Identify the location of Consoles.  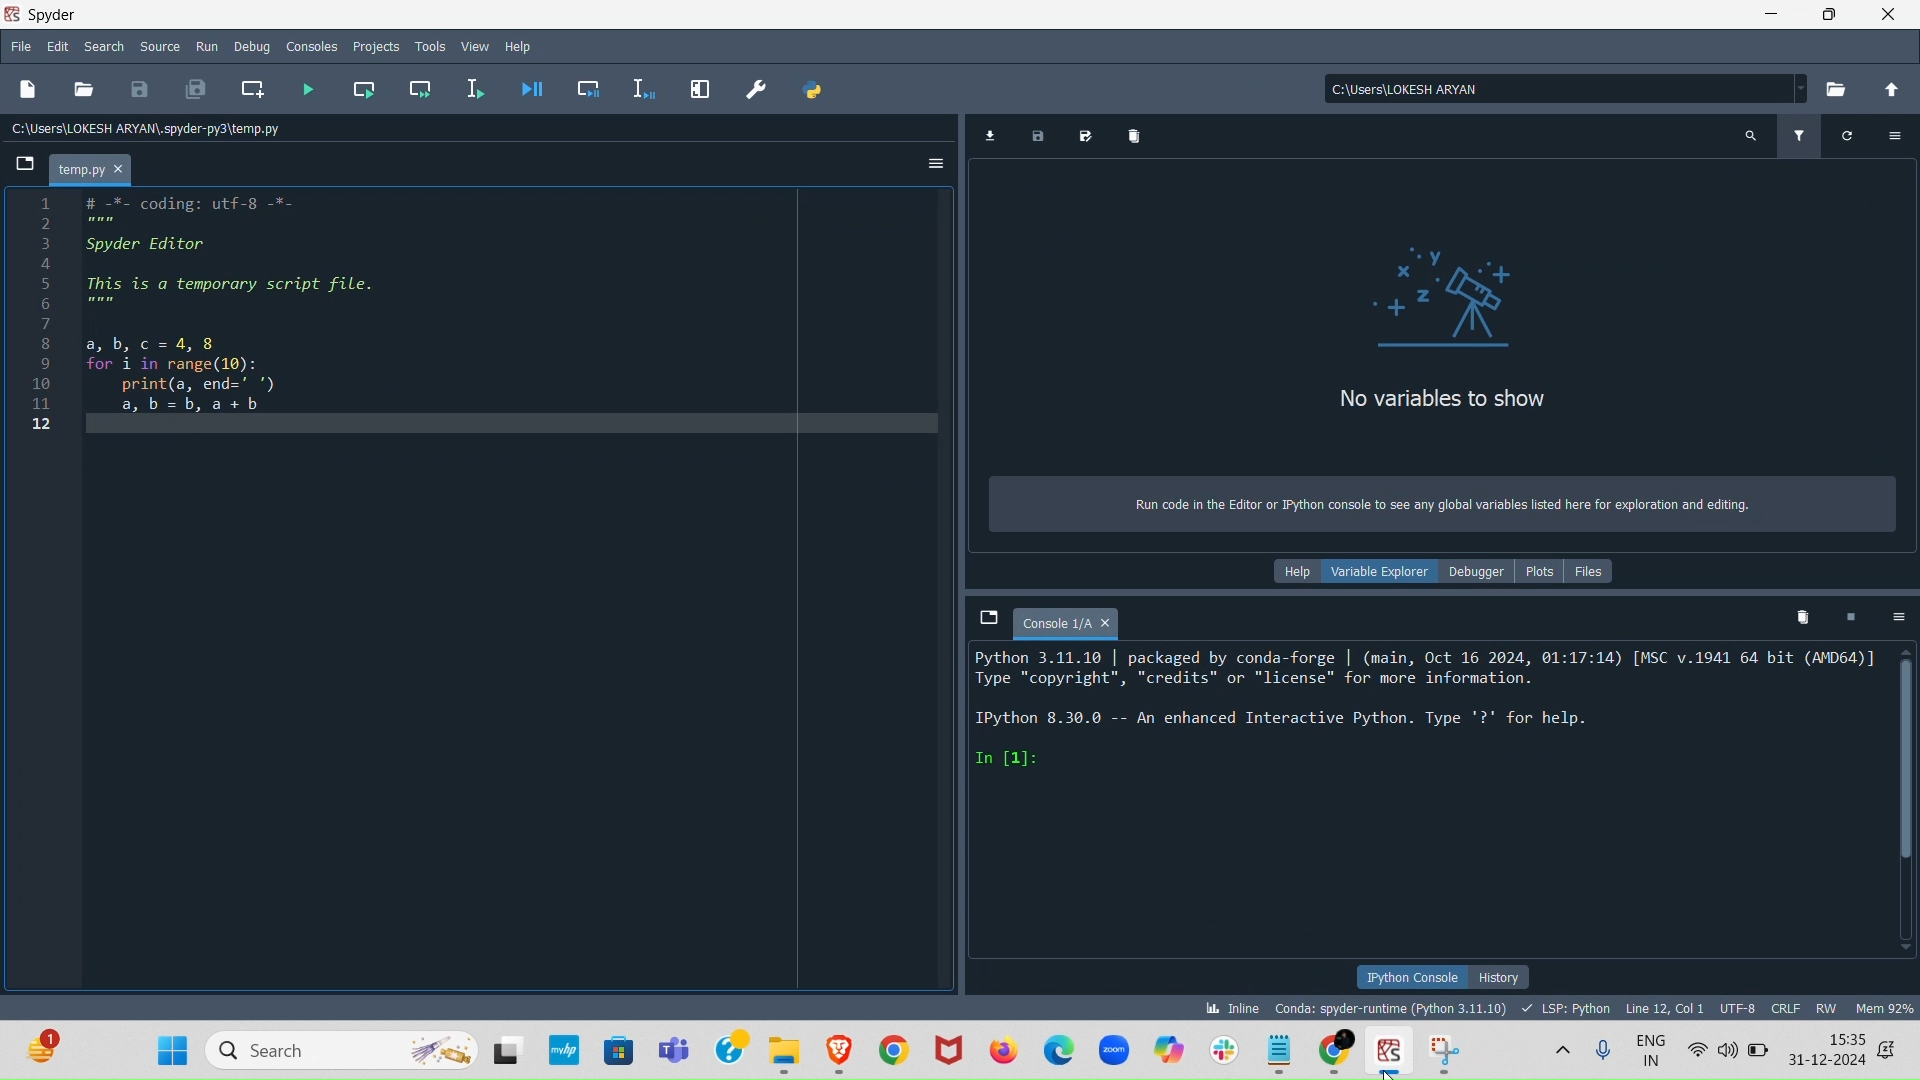
(311, 48).